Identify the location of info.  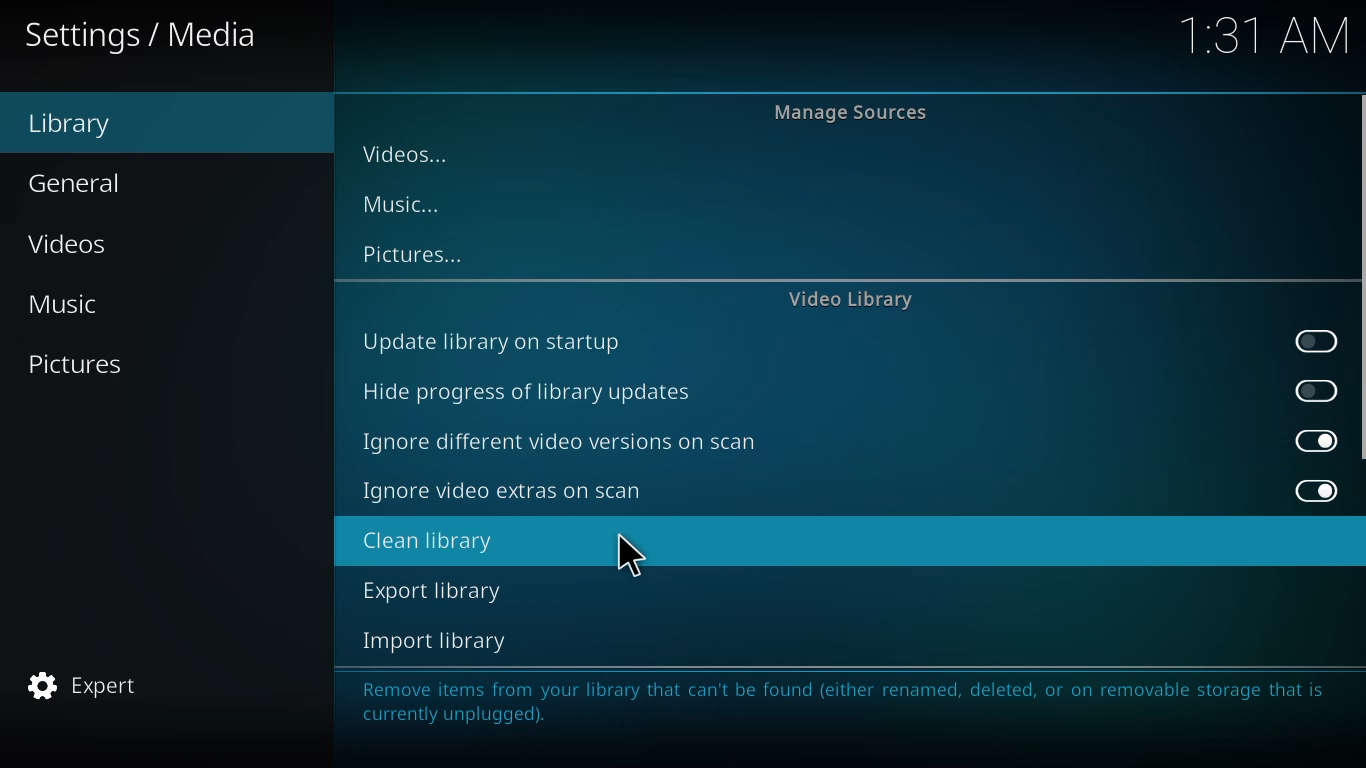
(841, 700).